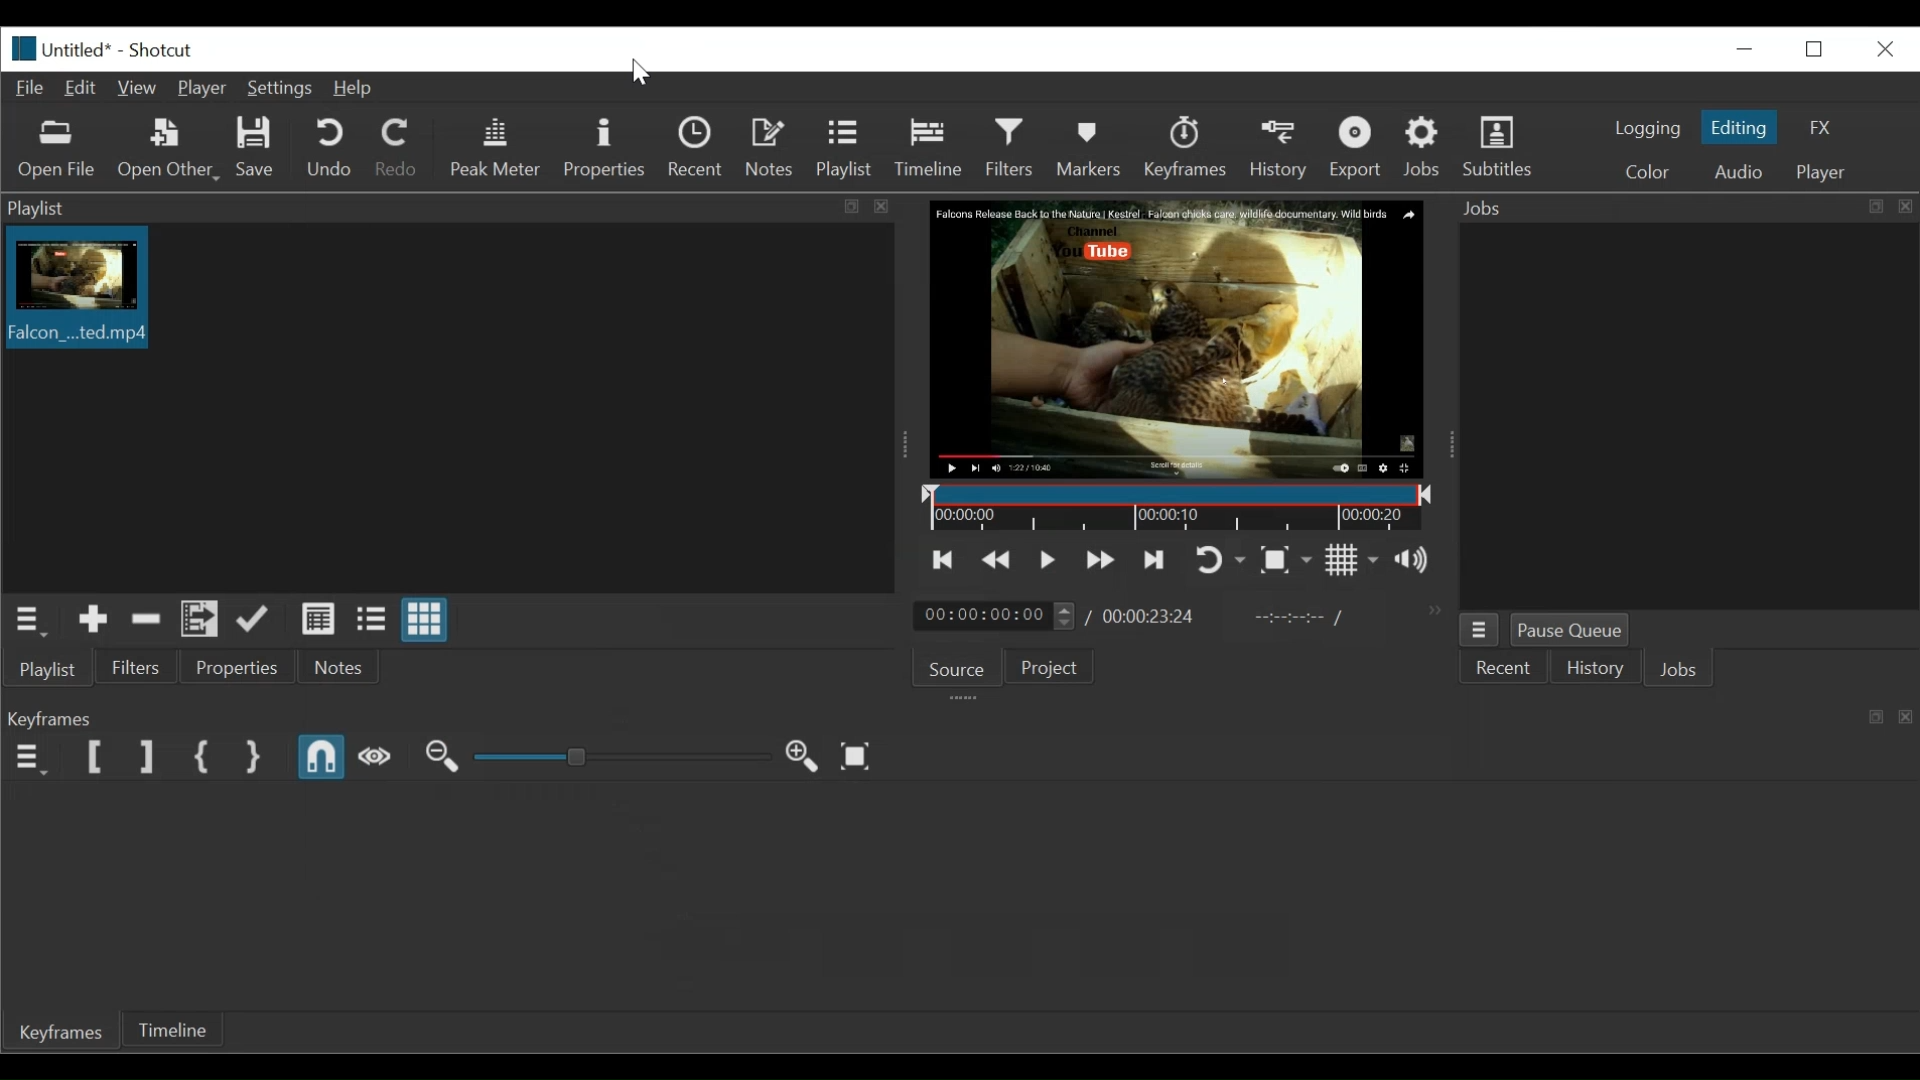 The width and height of the screenshot is (1920, 1080). What do you see at coordinates (847, 150) in the screenshot?
I see `Playlist` at bounding box center [847, 150].